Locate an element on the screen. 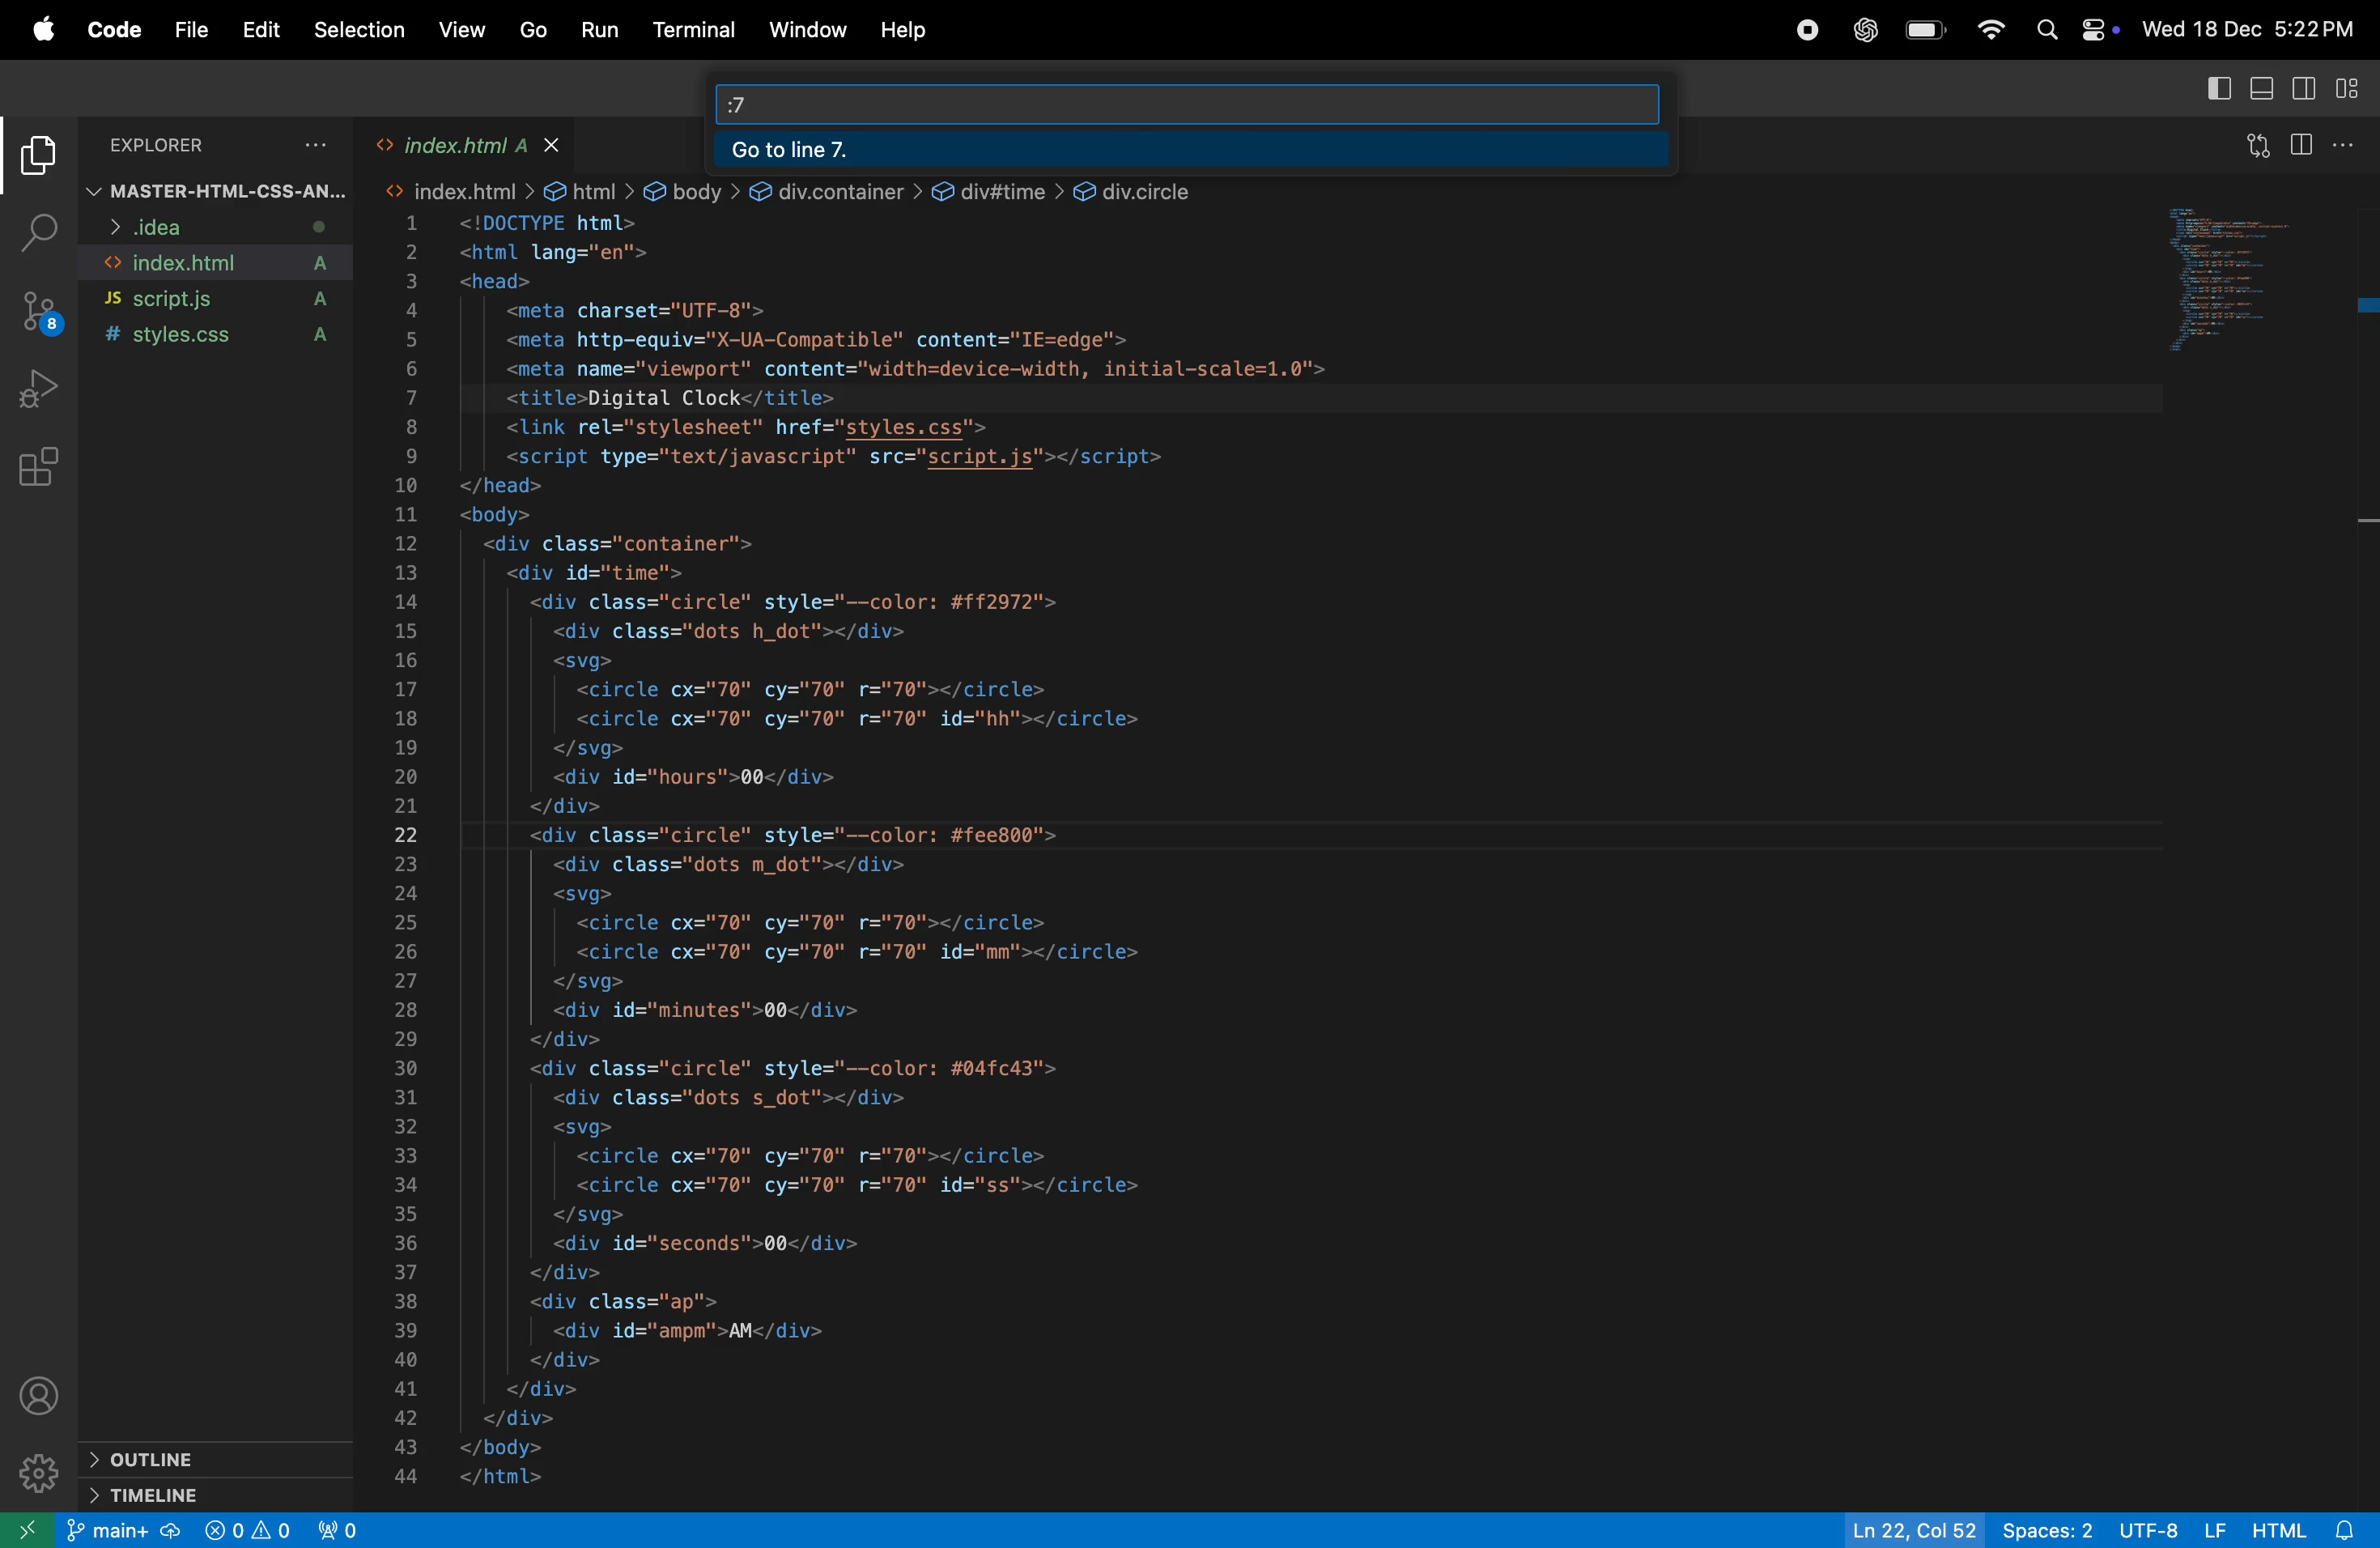 The width and height of the screenshot is (2380, 1548). code is located at coordinates (114, 28).